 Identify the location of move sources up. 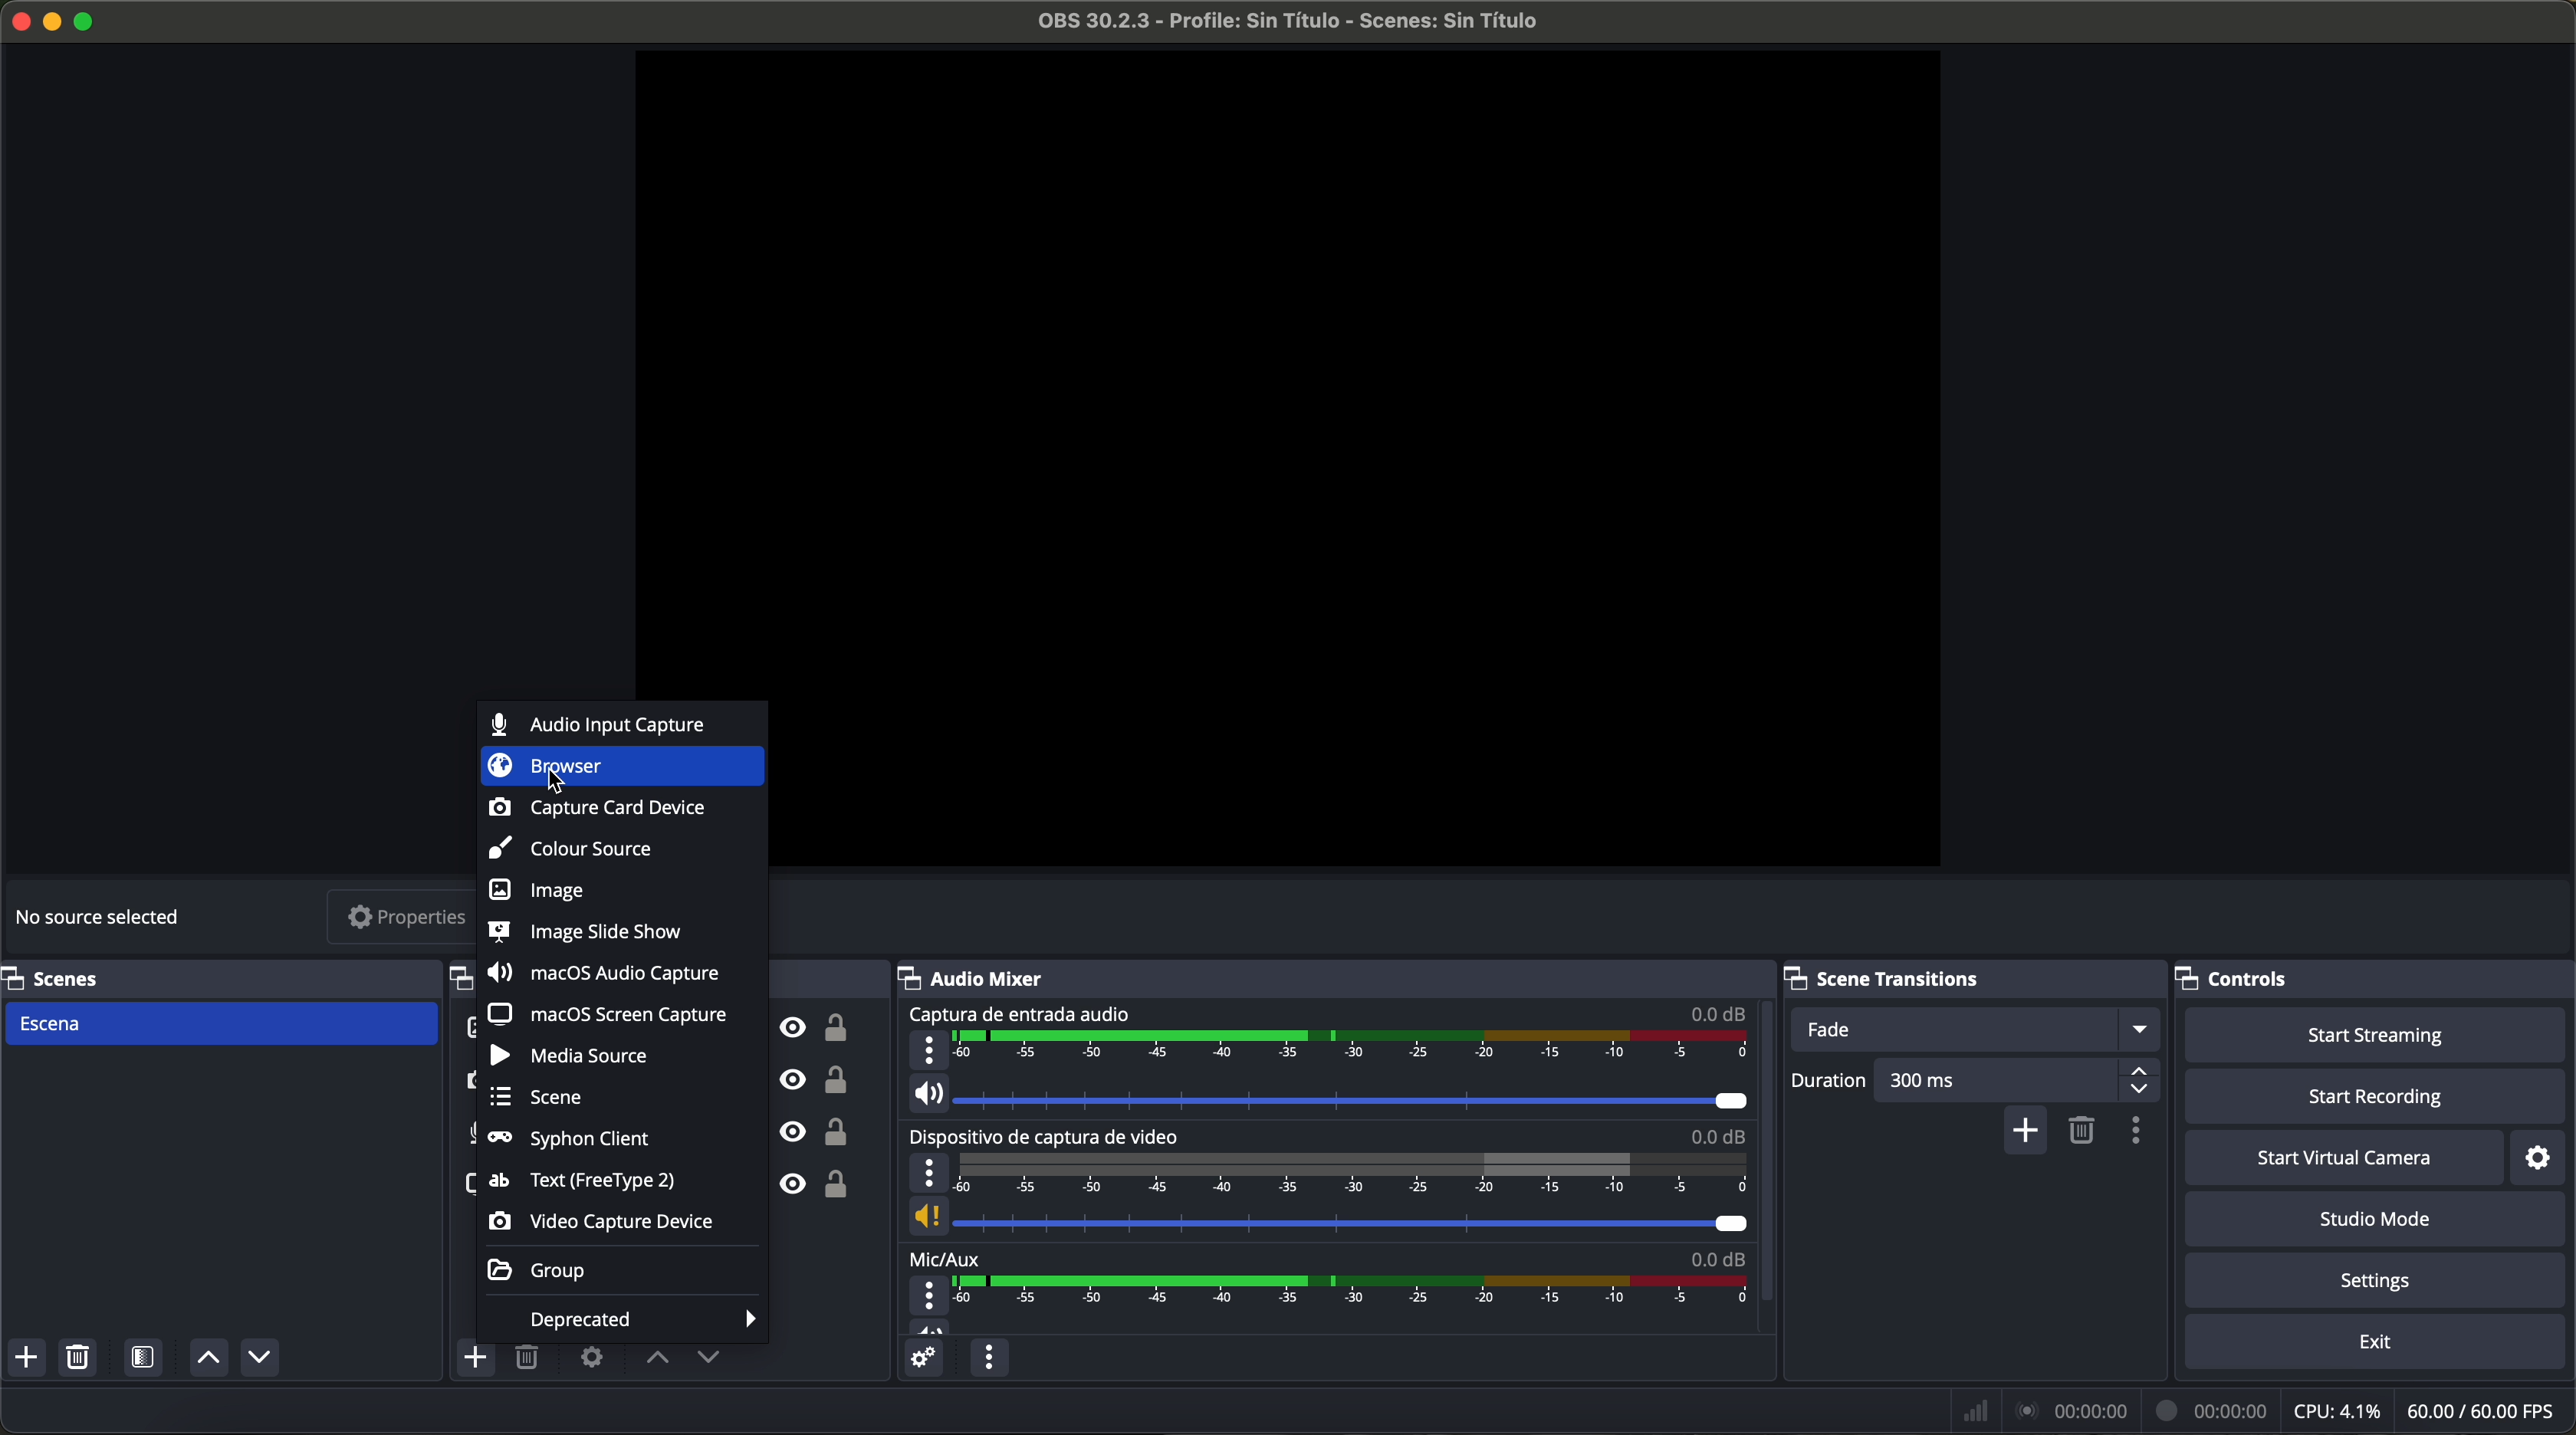
(209, 1357).